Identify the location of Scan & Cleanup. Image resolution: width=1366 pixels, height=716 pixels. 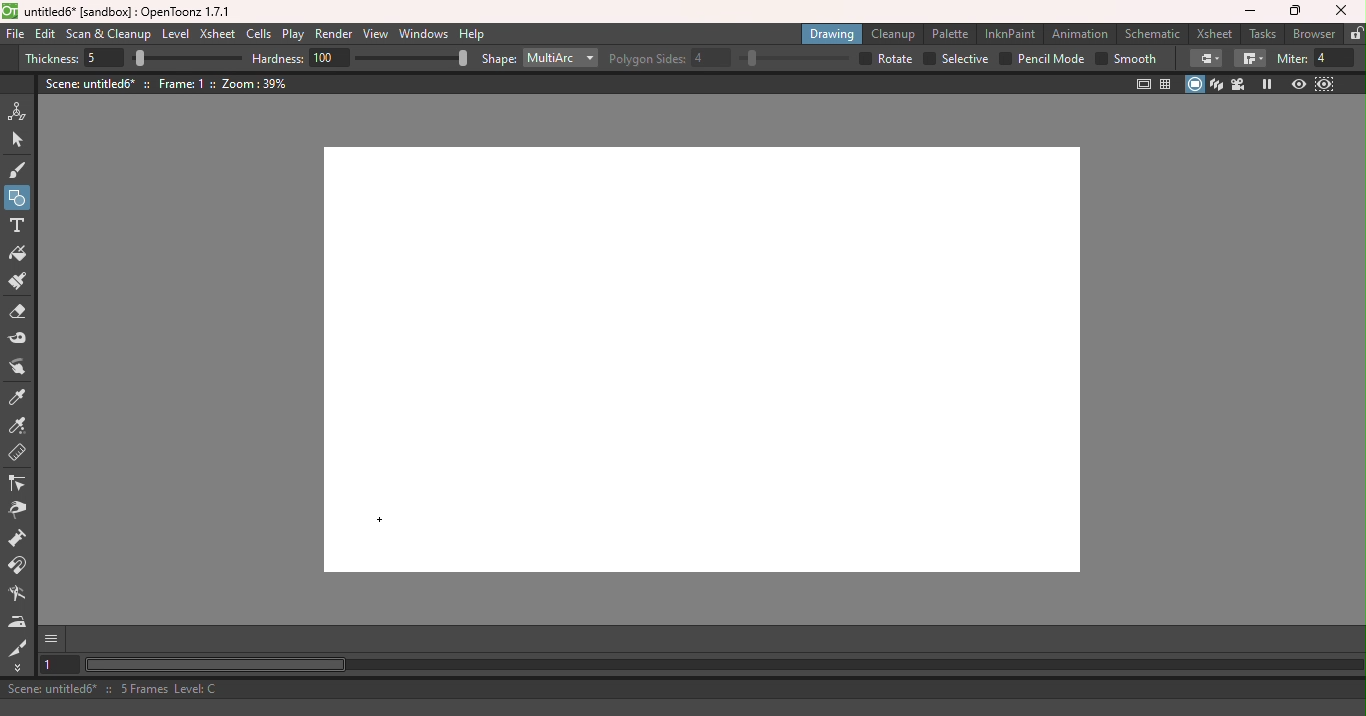
(108, 34).